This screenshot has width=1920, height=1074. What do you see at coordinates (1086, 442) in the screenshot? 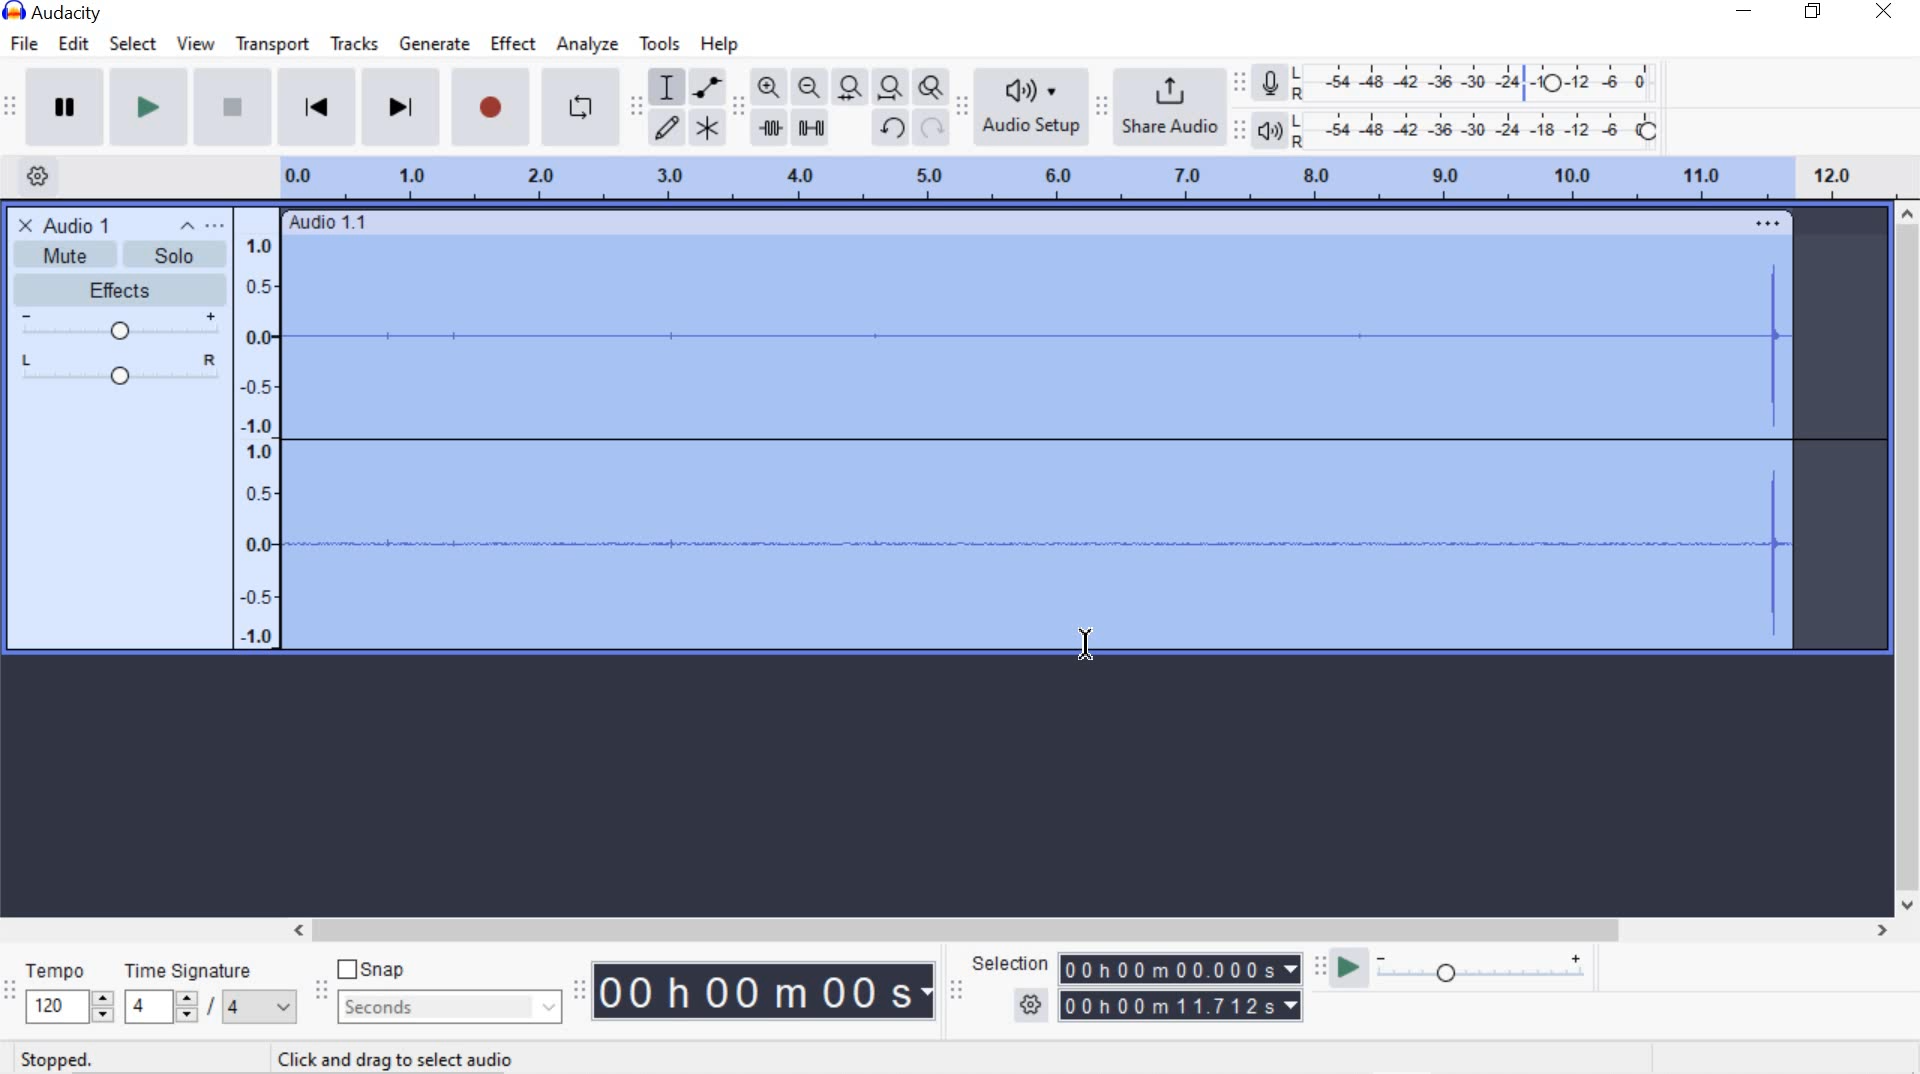
I see `Audio Track` at bounding box center [1086, 442].